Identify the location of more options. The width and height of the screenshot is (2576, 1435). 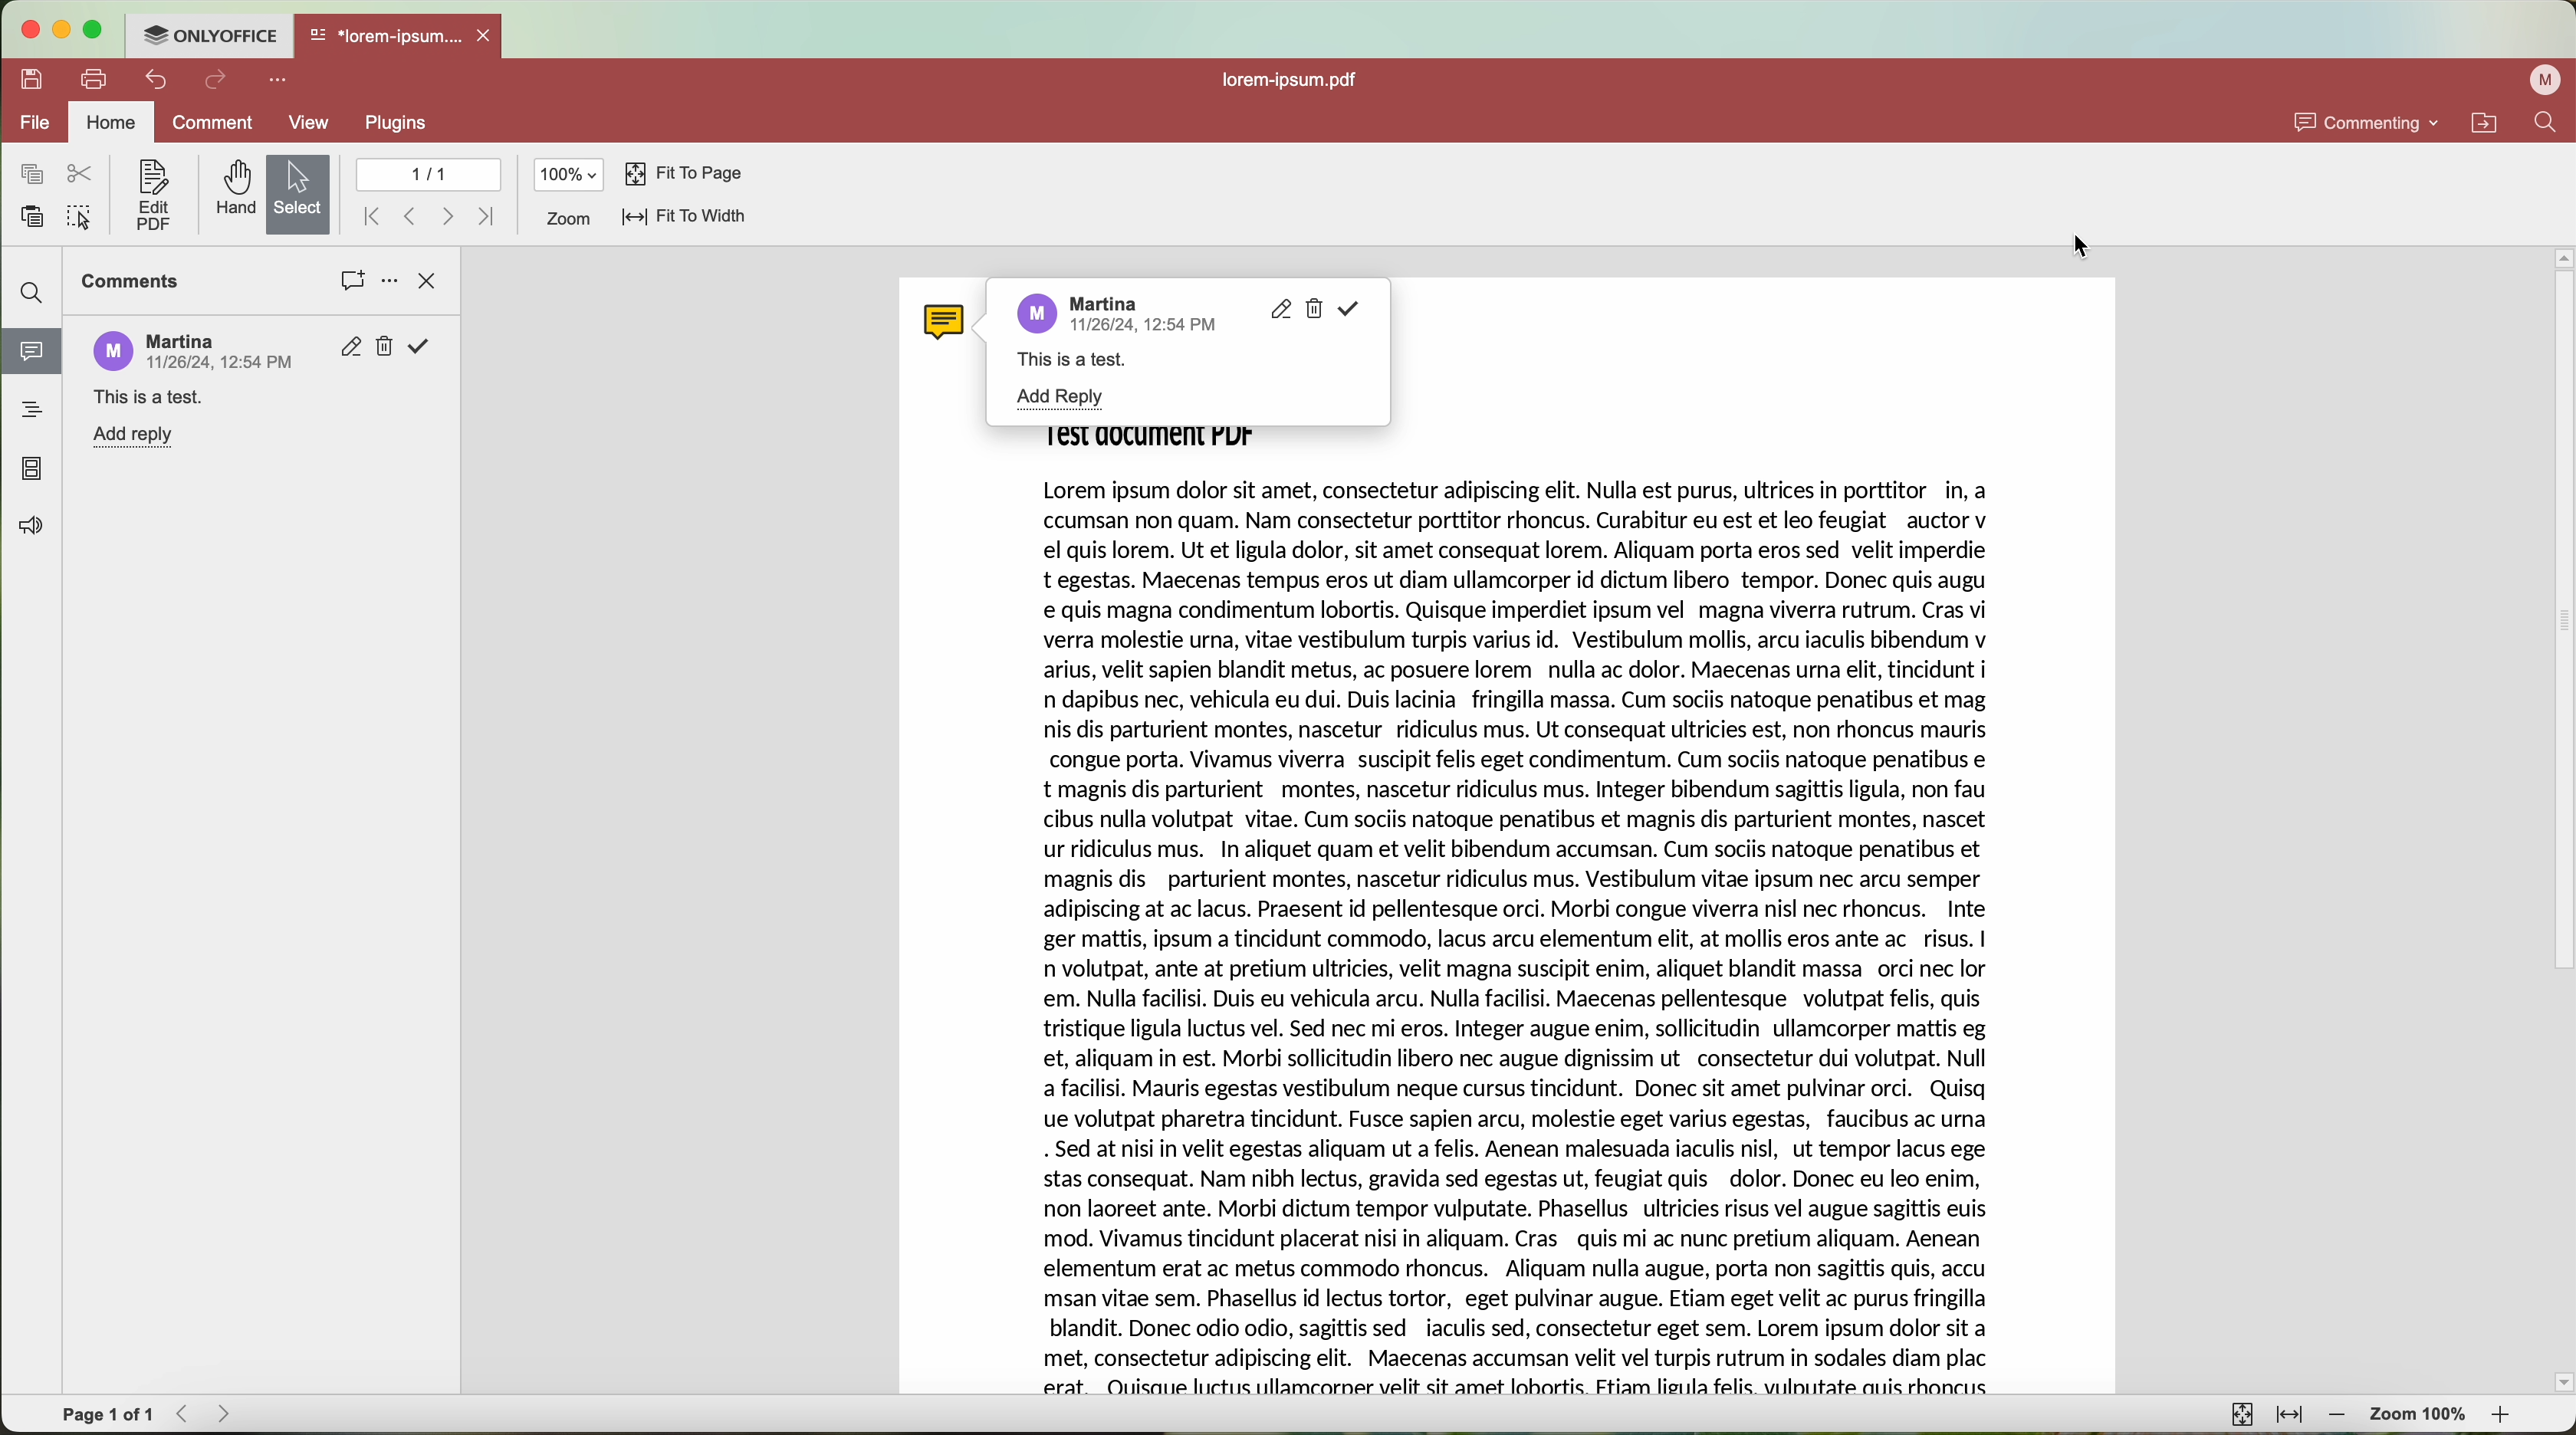
(279, 81).